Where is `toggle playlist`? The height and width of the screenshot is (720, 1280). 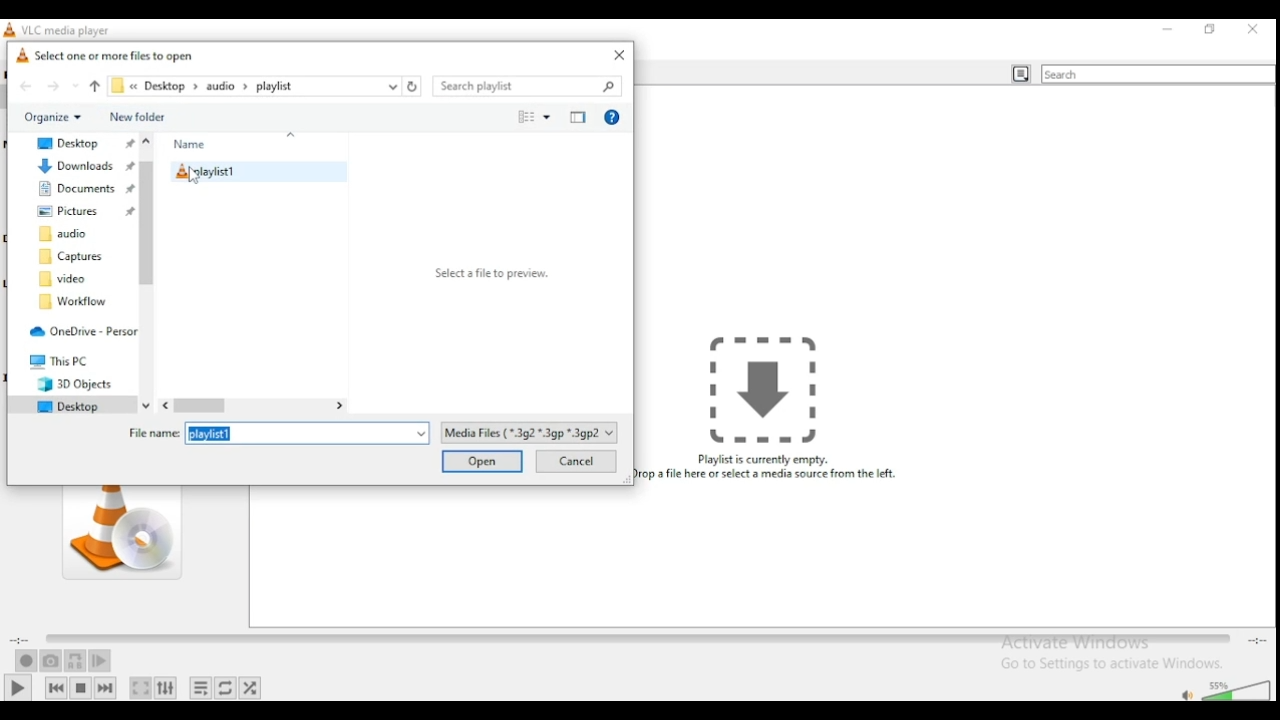 toggle playlist is located at coordinates (201, 688).